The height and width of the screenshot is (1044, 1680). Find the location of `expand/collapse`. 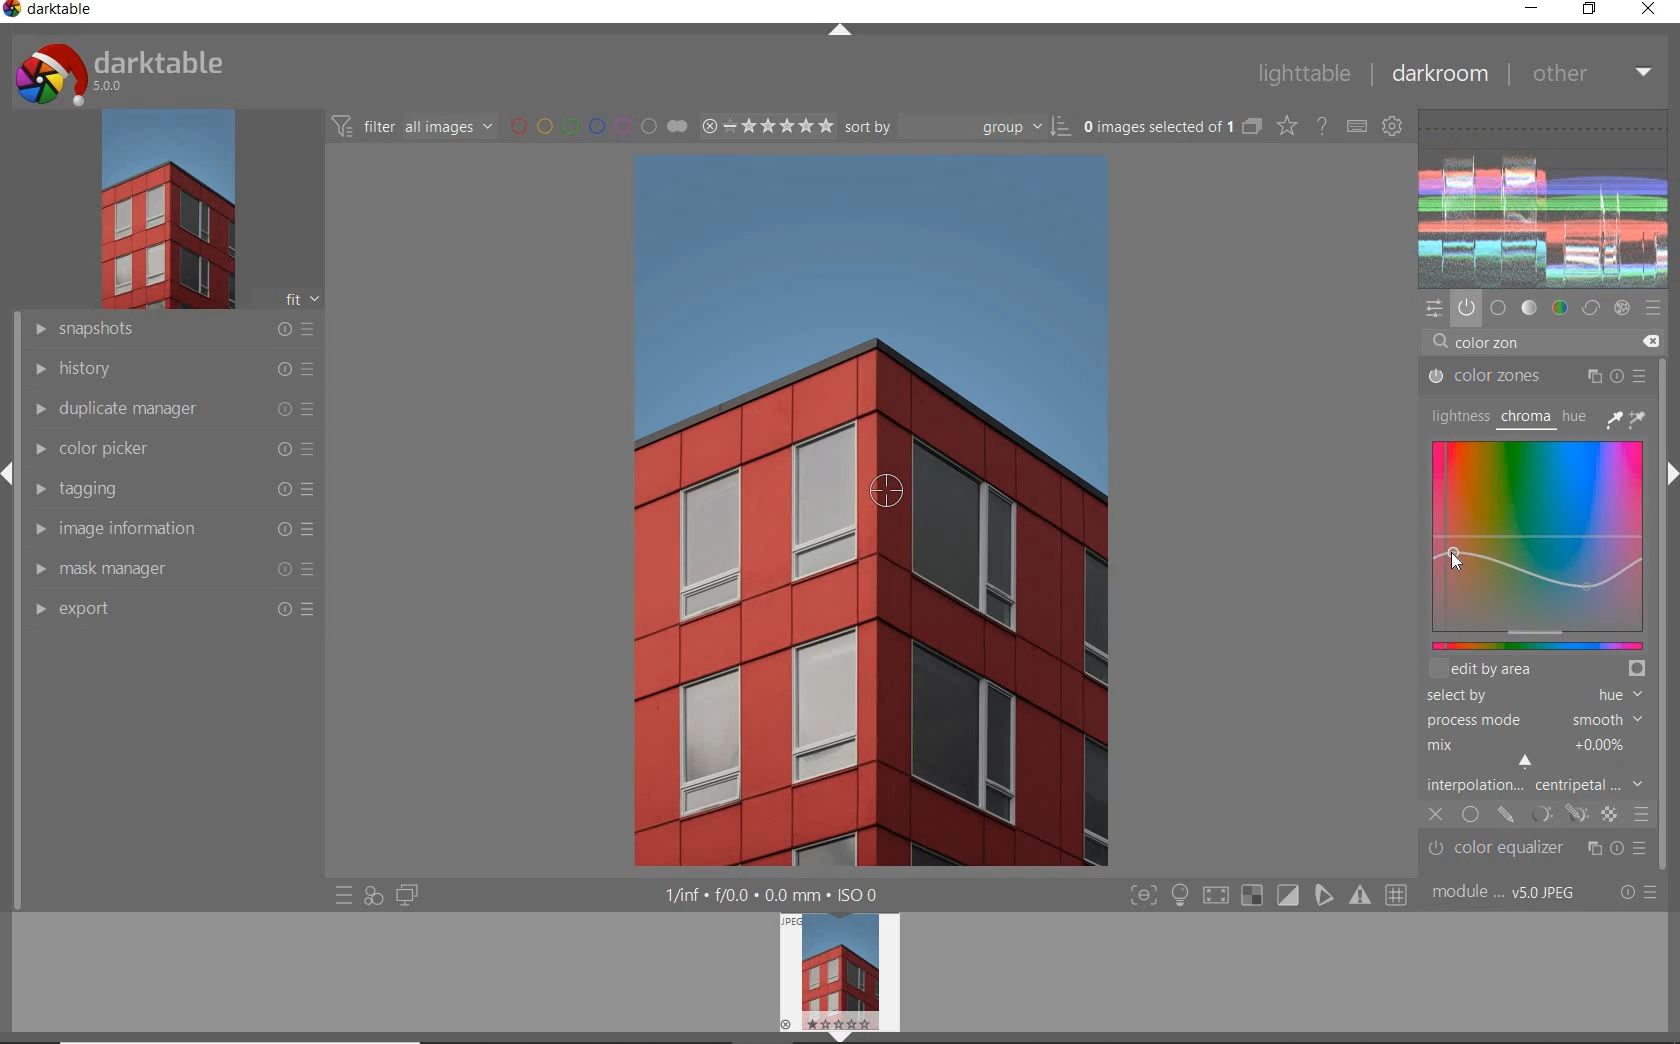

expand/collapse is located at coordinates (840, 1036).